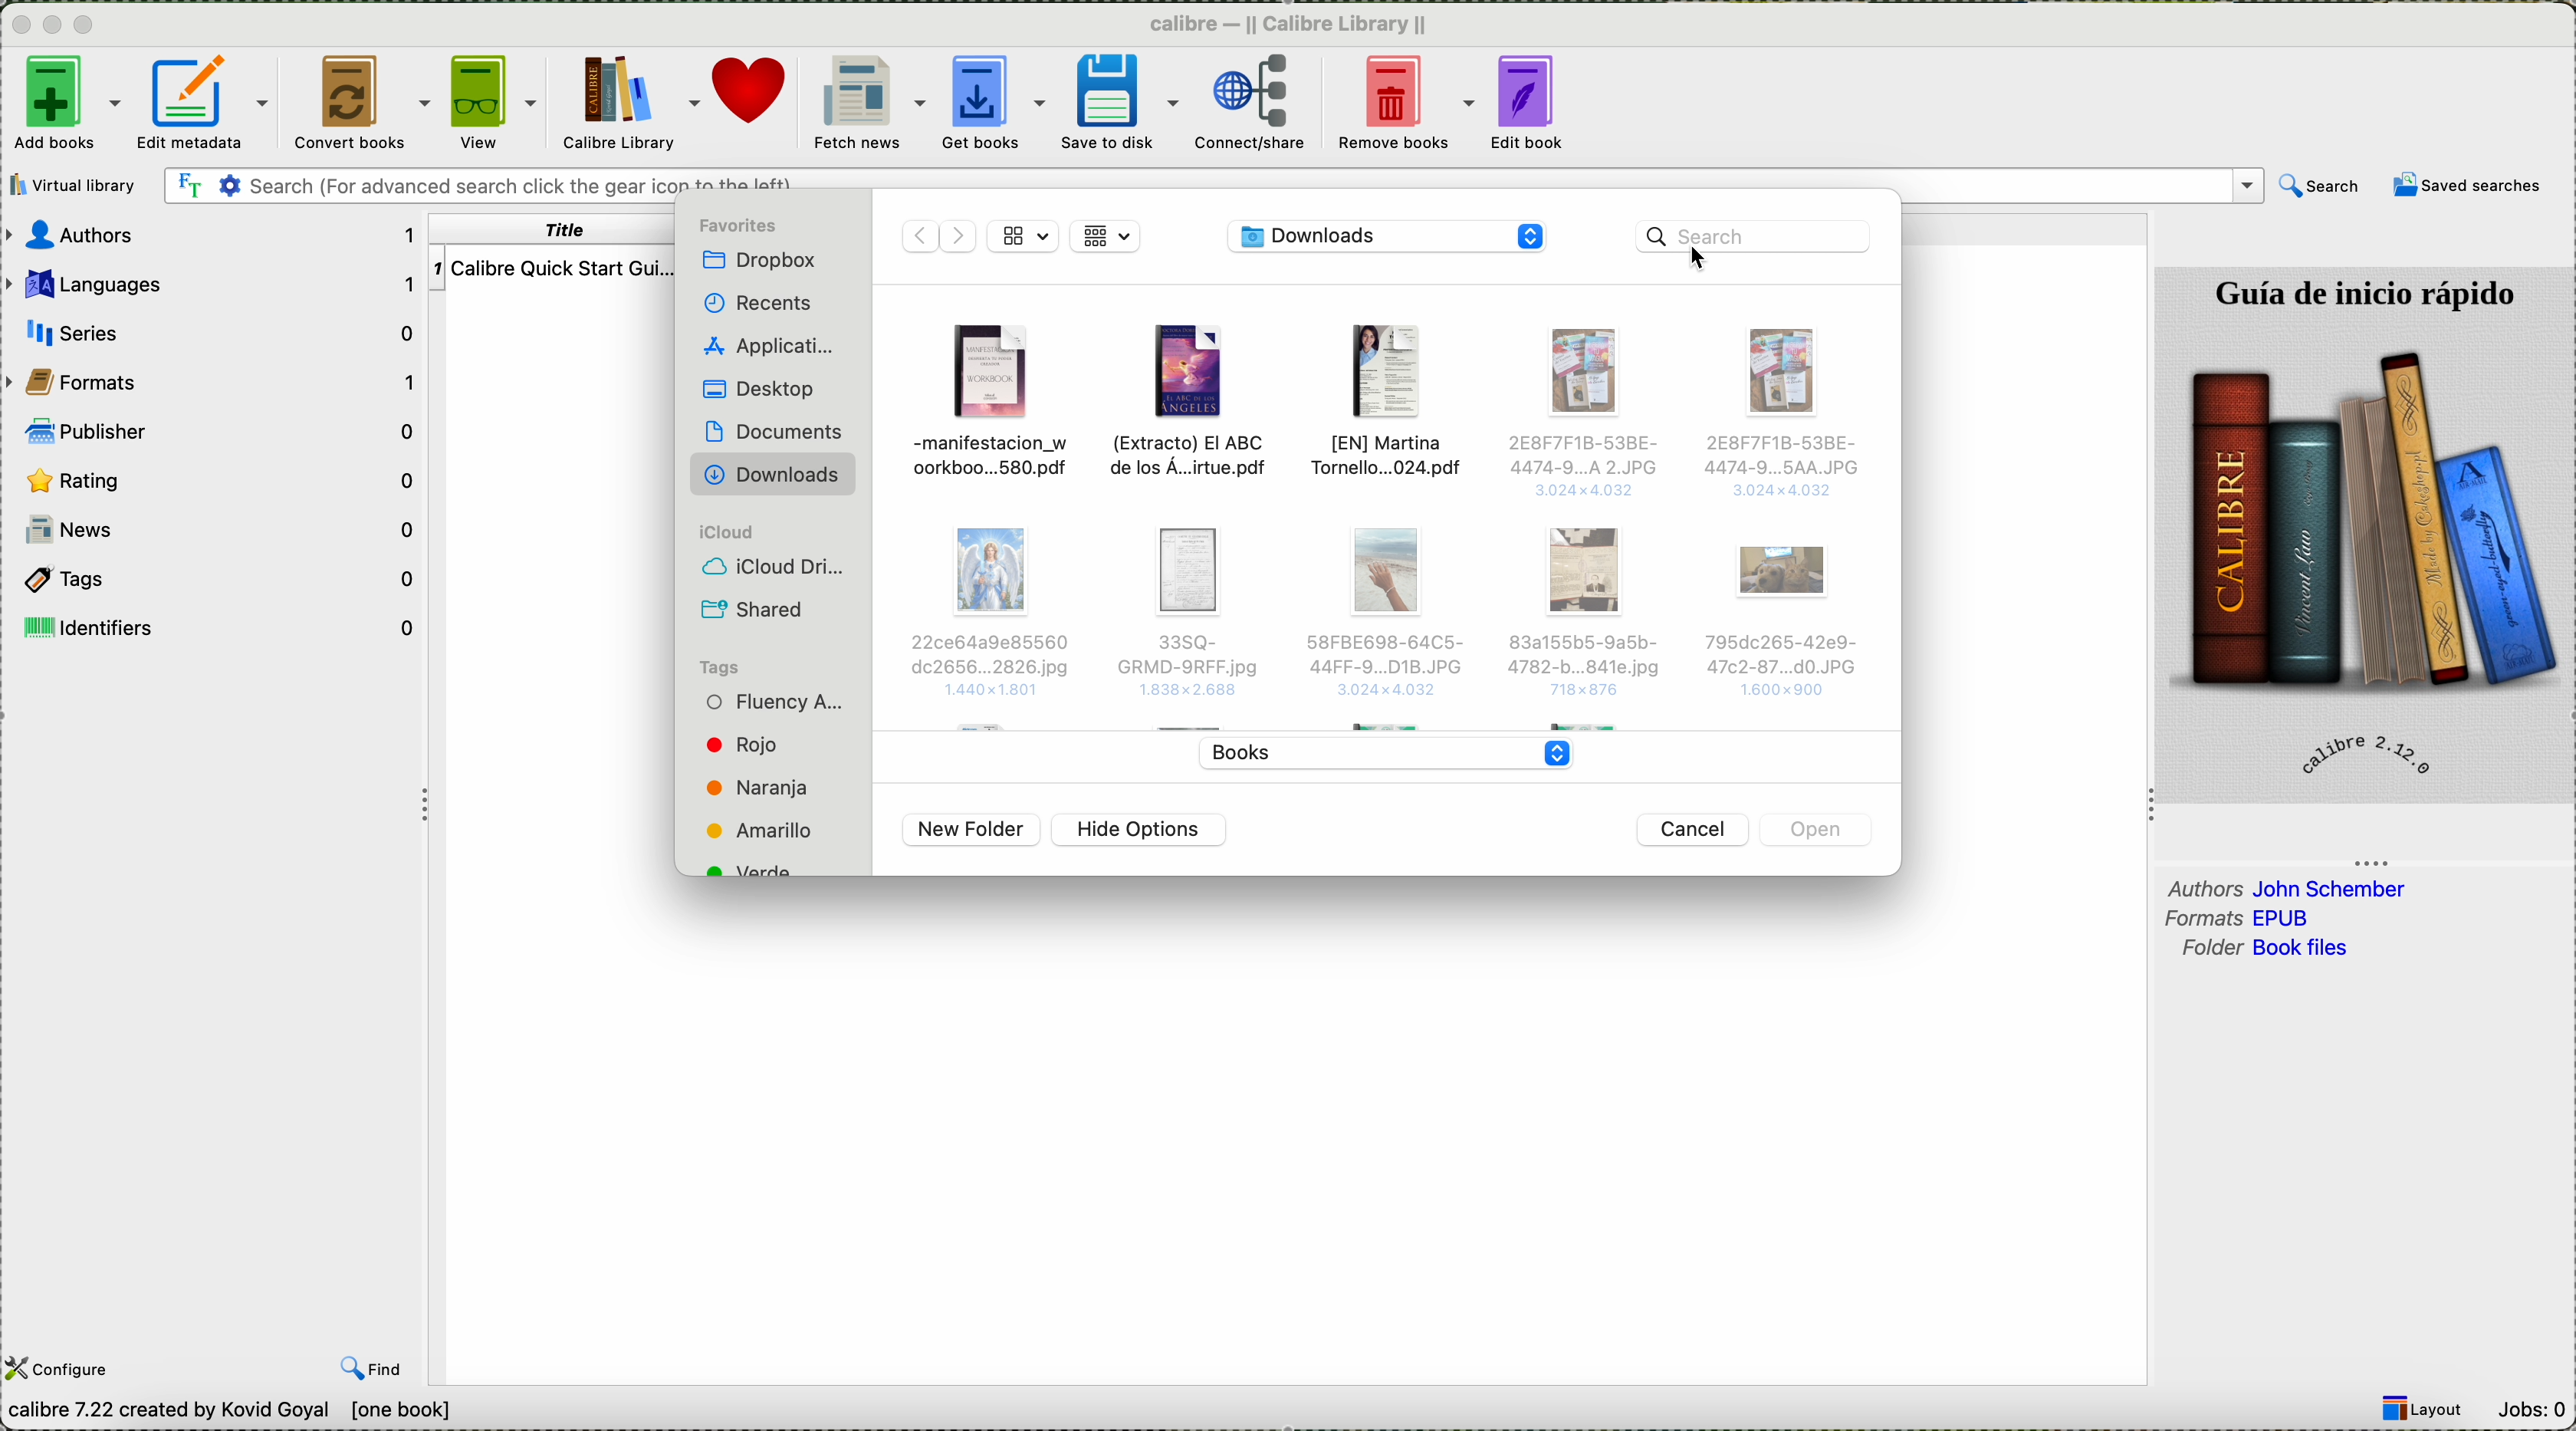  Describe the element at coordinates (996, 397) in the screenshot. I see `file` at that location.